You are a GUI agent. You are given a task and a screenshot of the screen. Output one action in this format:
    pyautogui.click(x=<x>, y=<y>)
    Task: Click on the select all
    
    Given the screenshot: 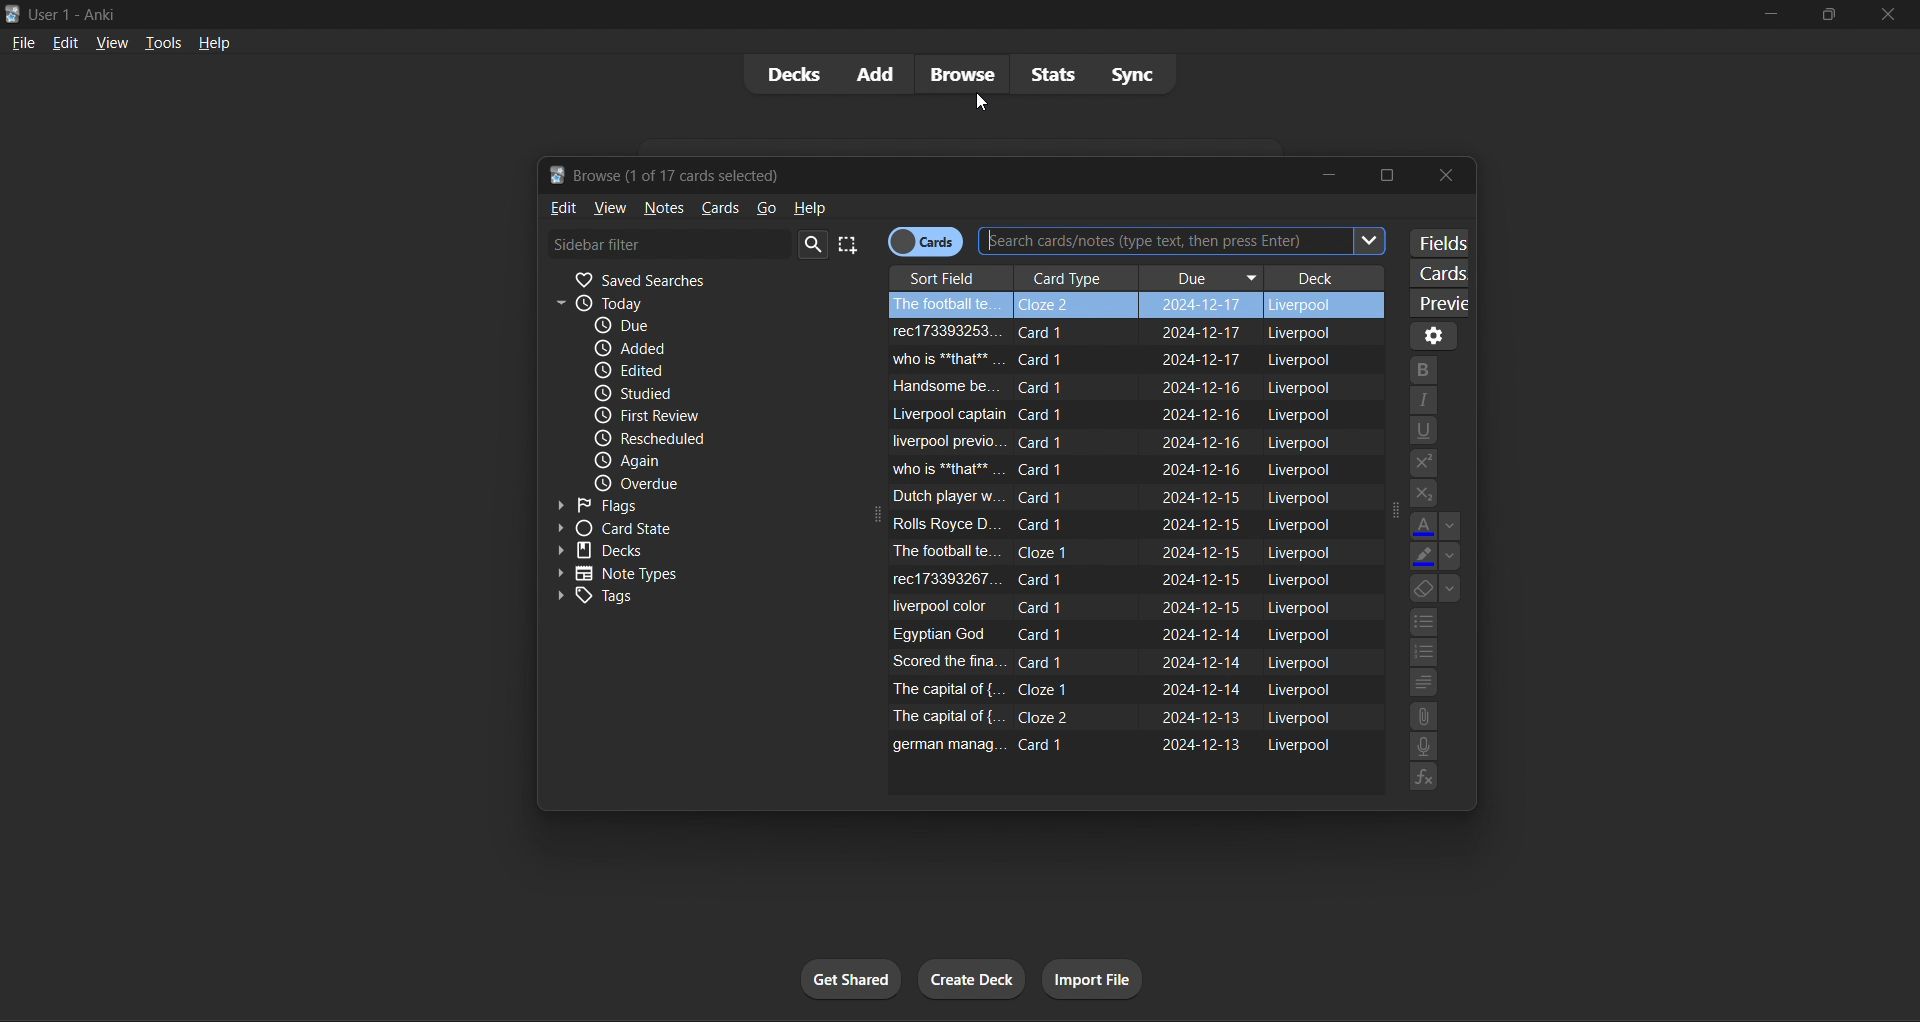 What is the action you would take?
    pyautogui.click(x=853, y=243)
    